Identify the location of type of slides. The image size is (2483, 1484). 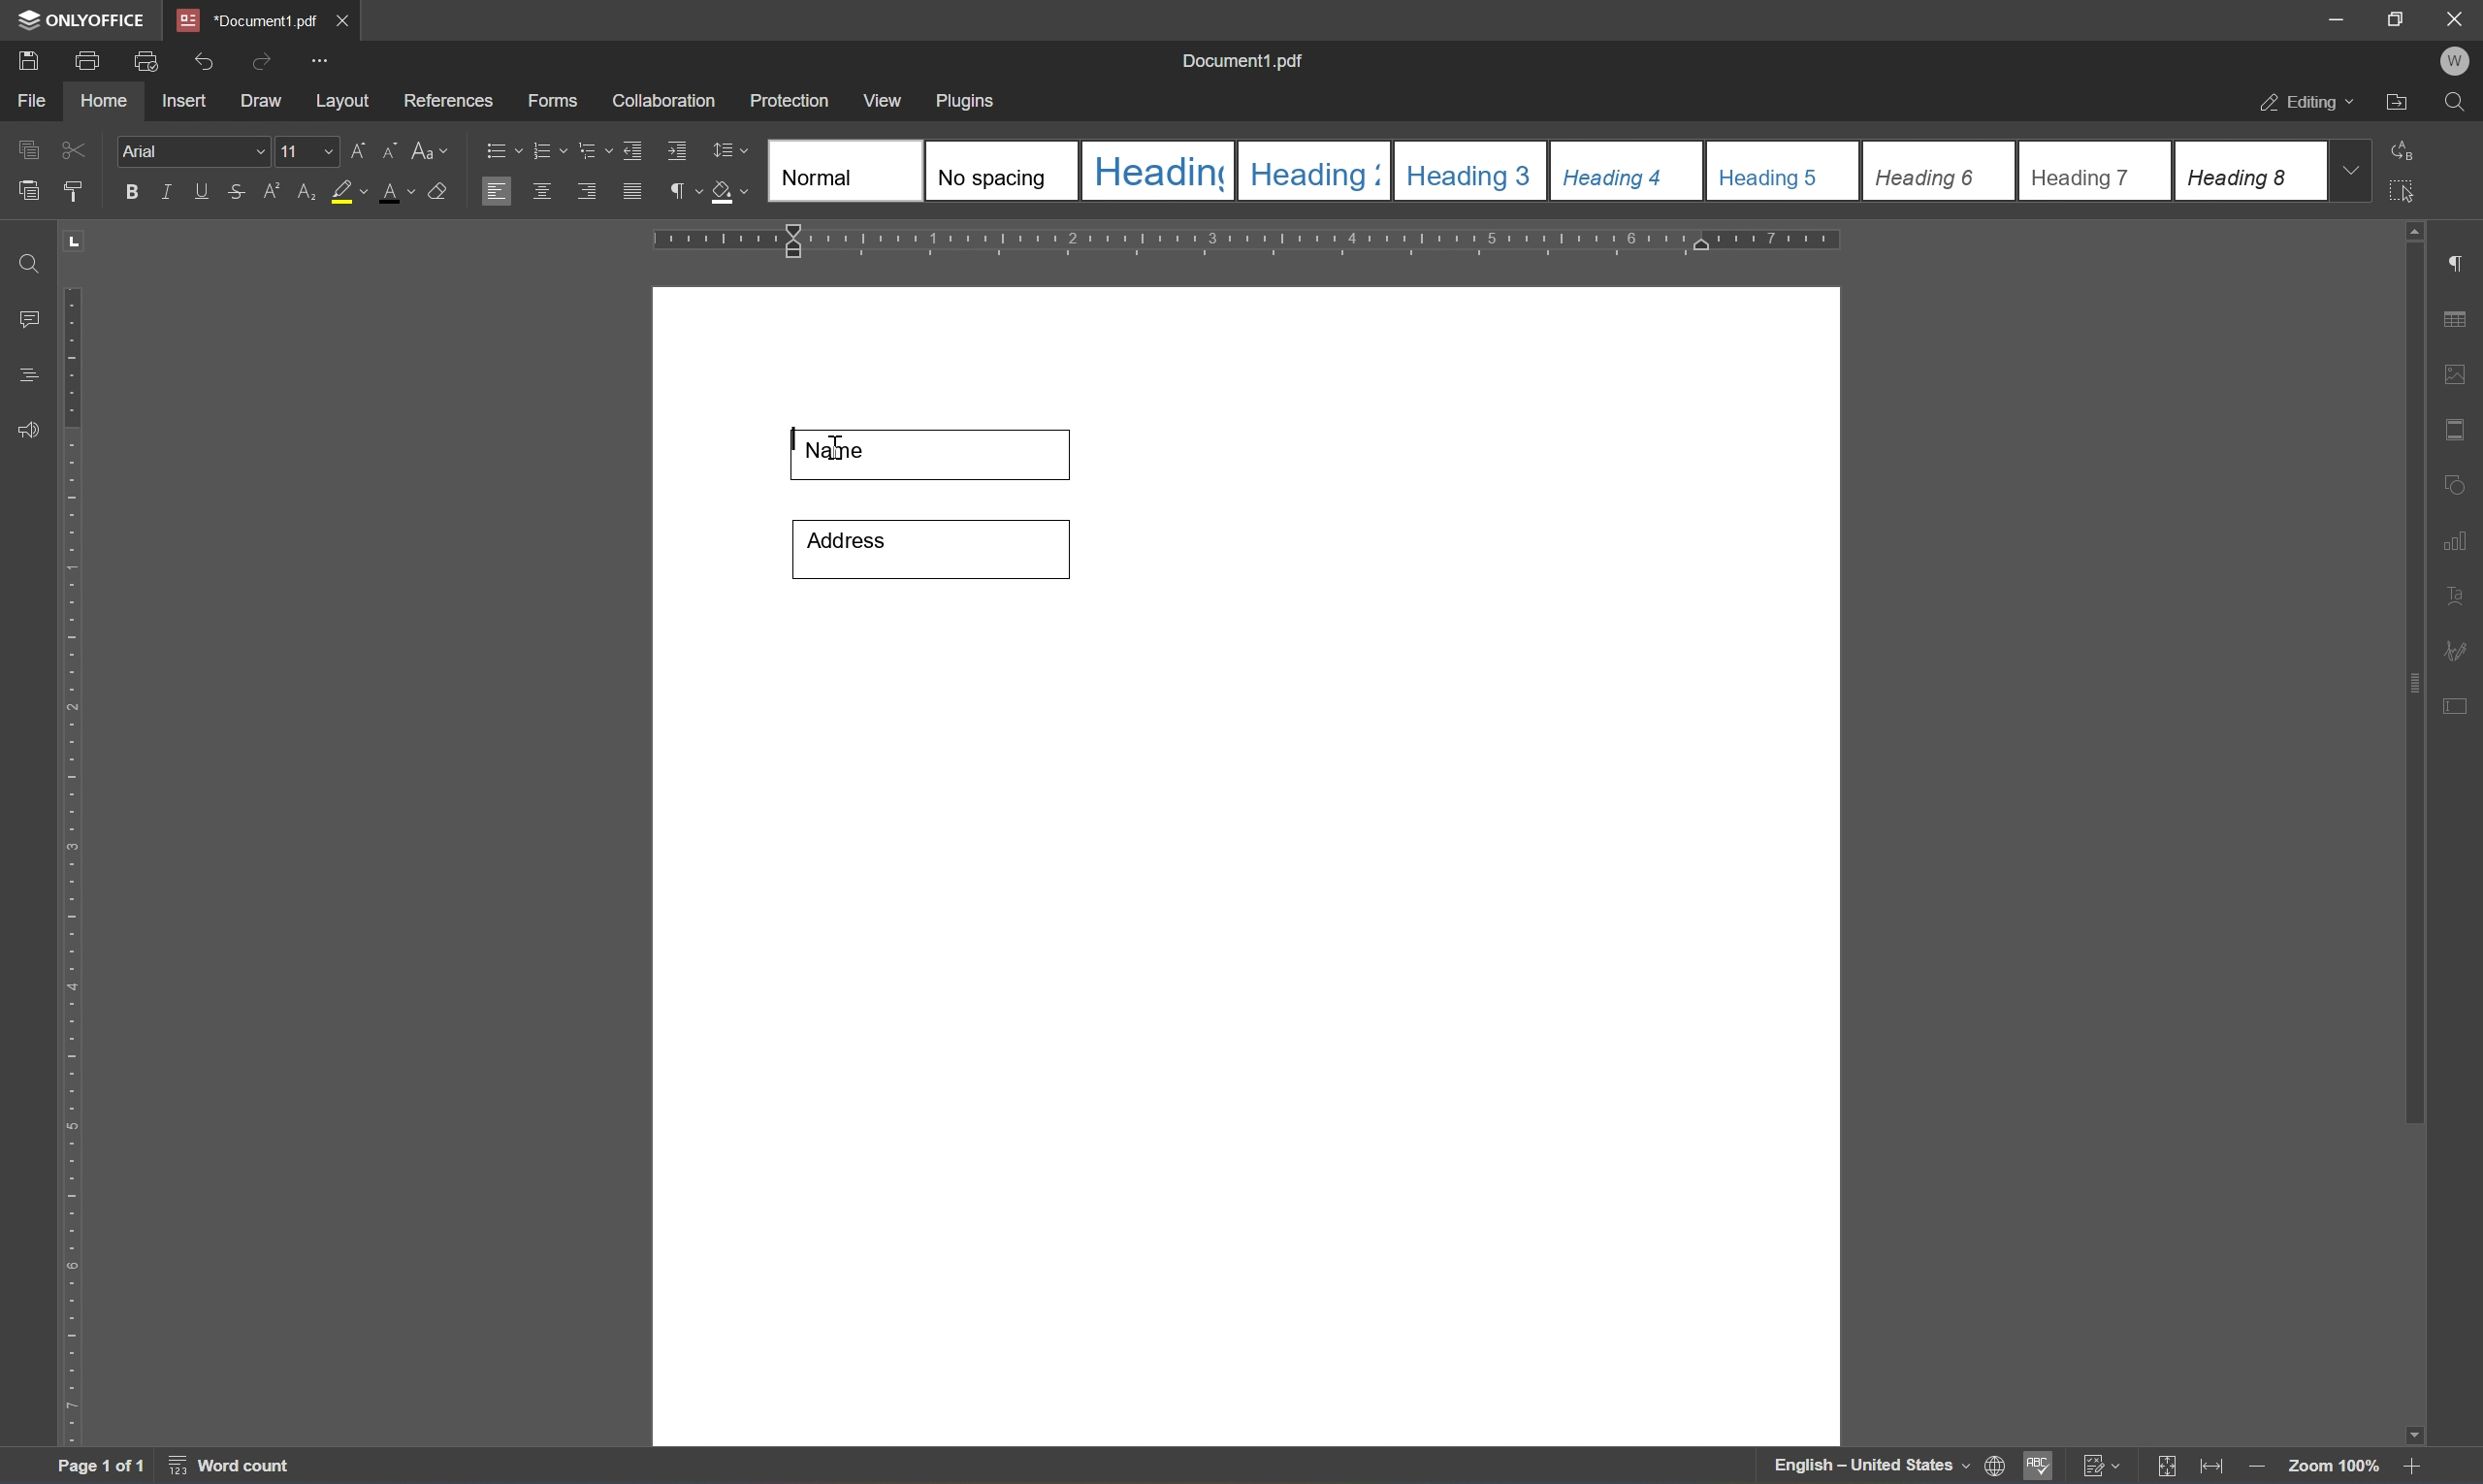
(1540, 170).